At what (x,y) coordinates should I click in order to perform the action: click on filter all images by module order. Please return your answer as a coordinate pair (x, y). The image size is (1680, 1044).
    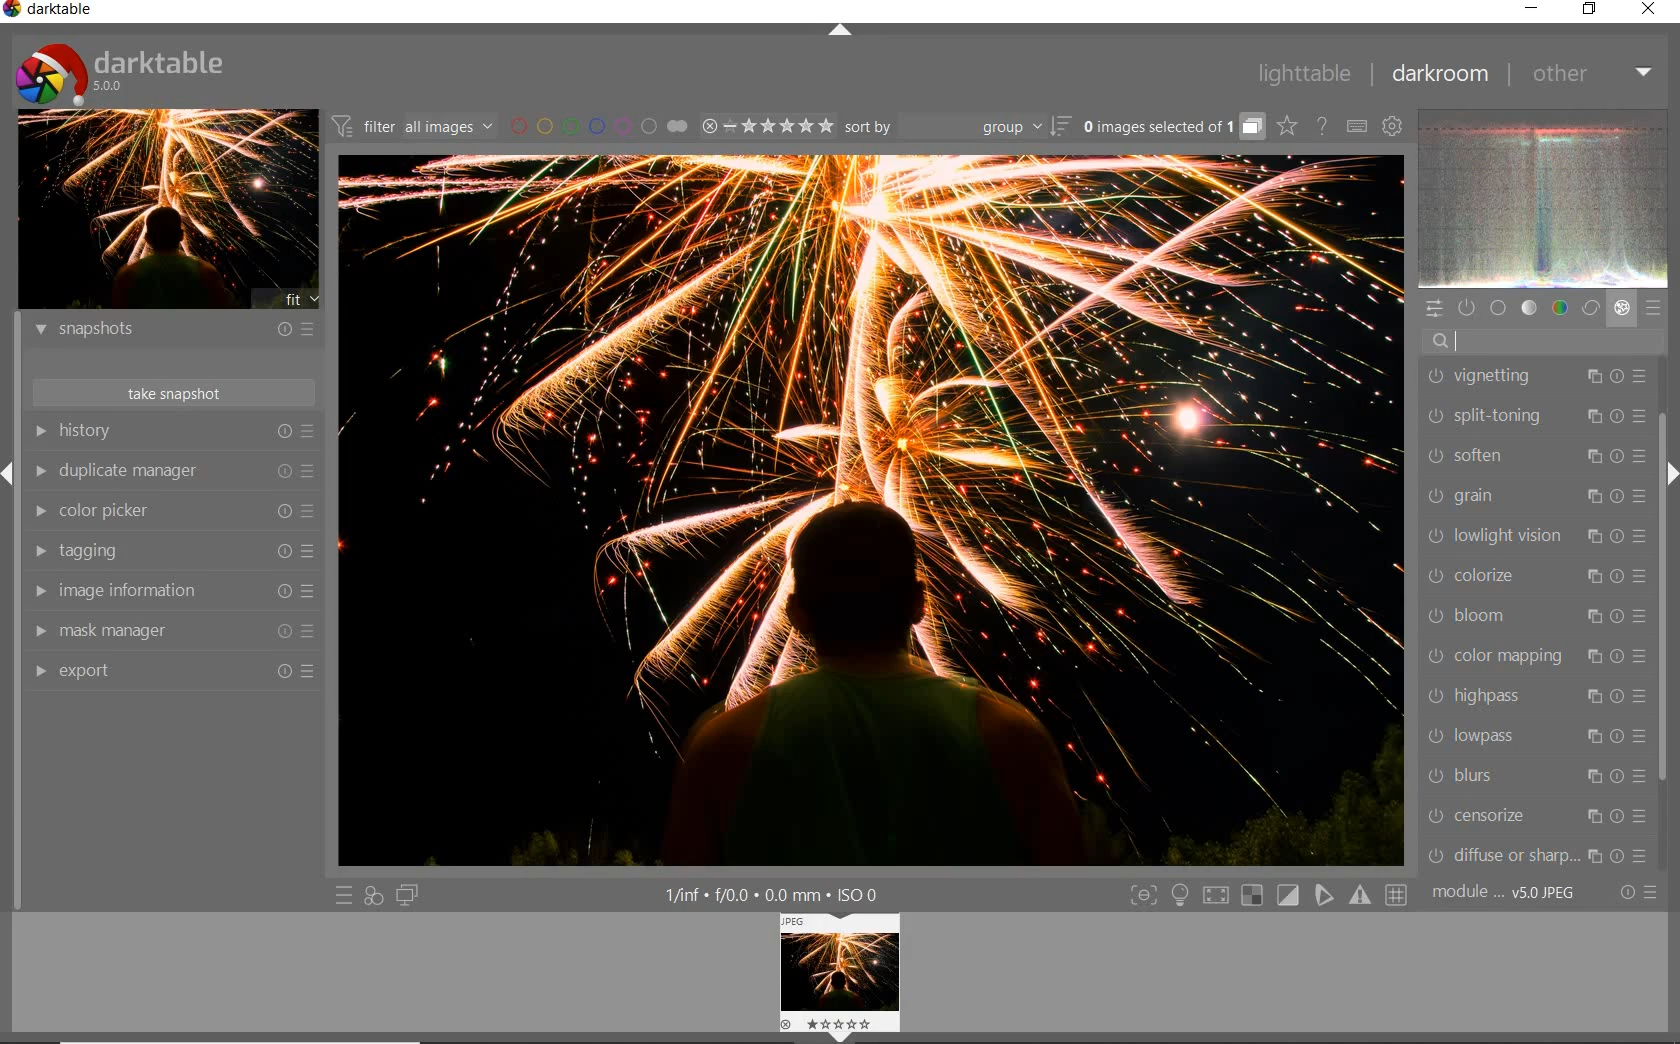
    Looking at the image, I should click on (412, 124).